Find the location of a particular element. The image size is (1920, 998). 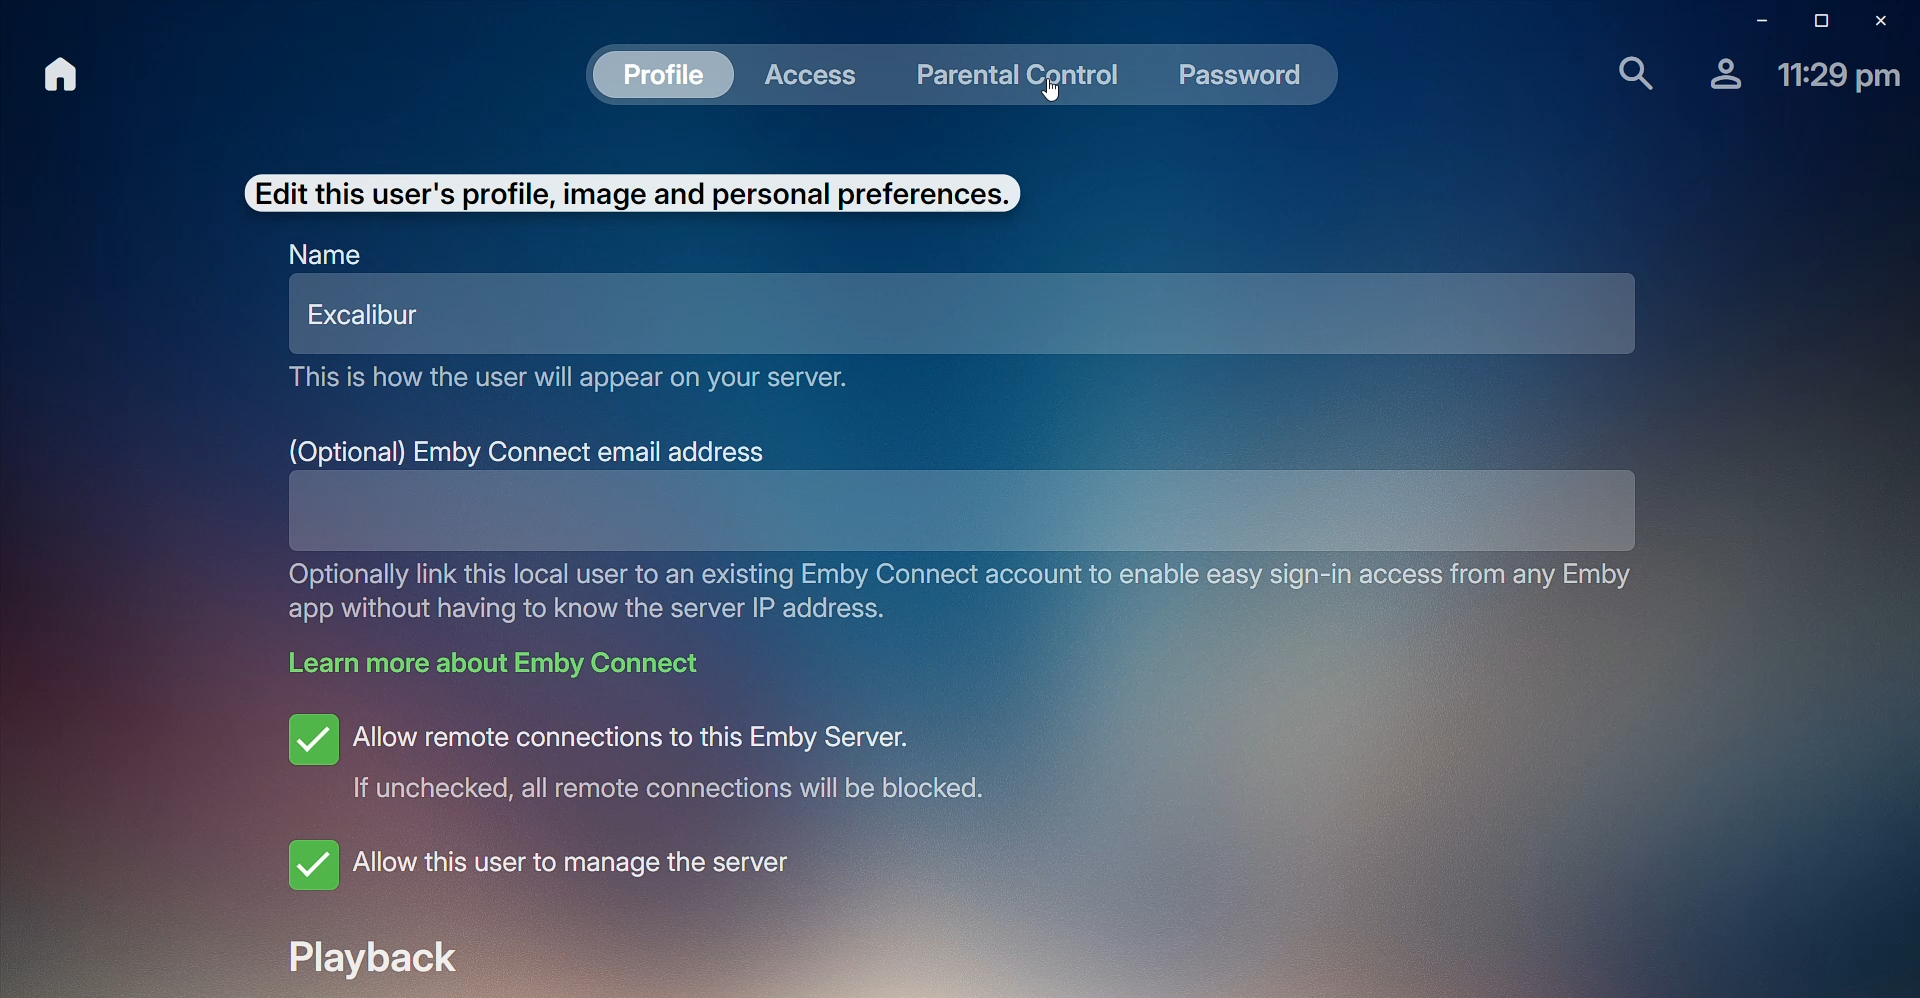

Find is located at coordinates (1625, 74).